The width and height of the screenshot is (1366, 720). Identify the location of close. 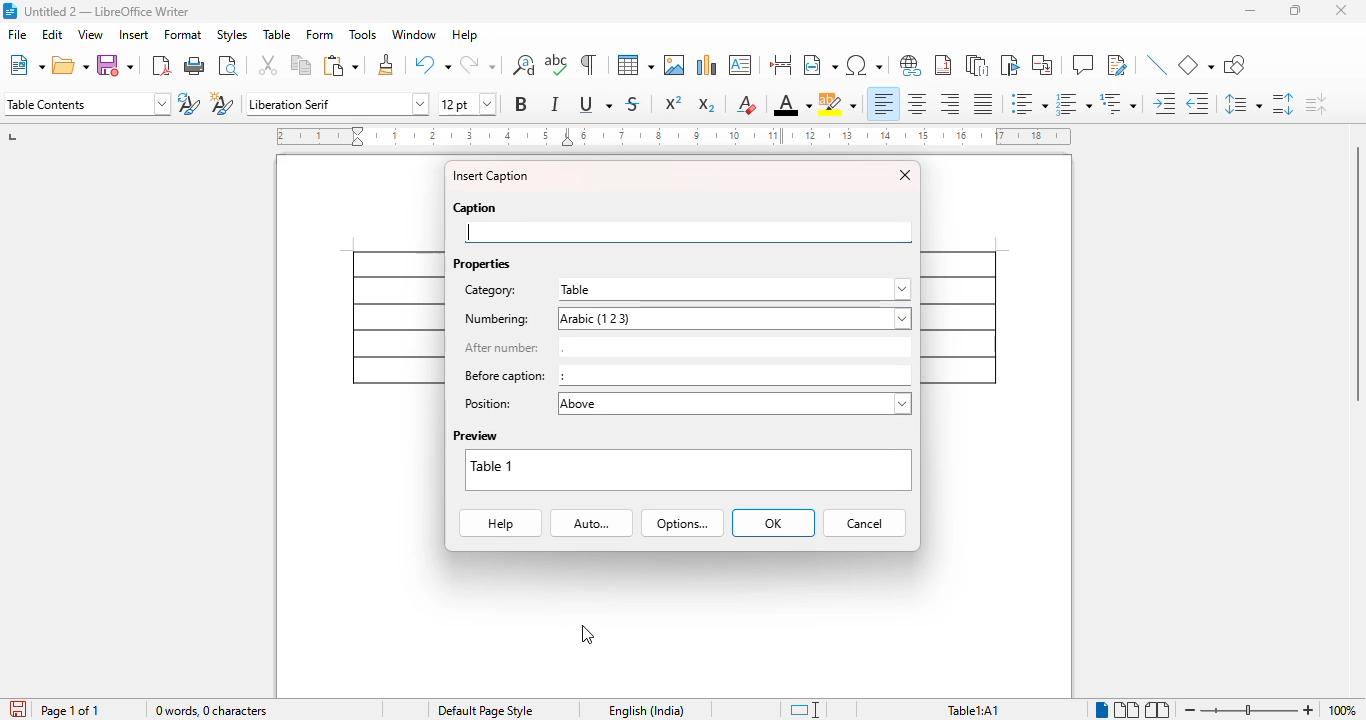
(1341, 10).